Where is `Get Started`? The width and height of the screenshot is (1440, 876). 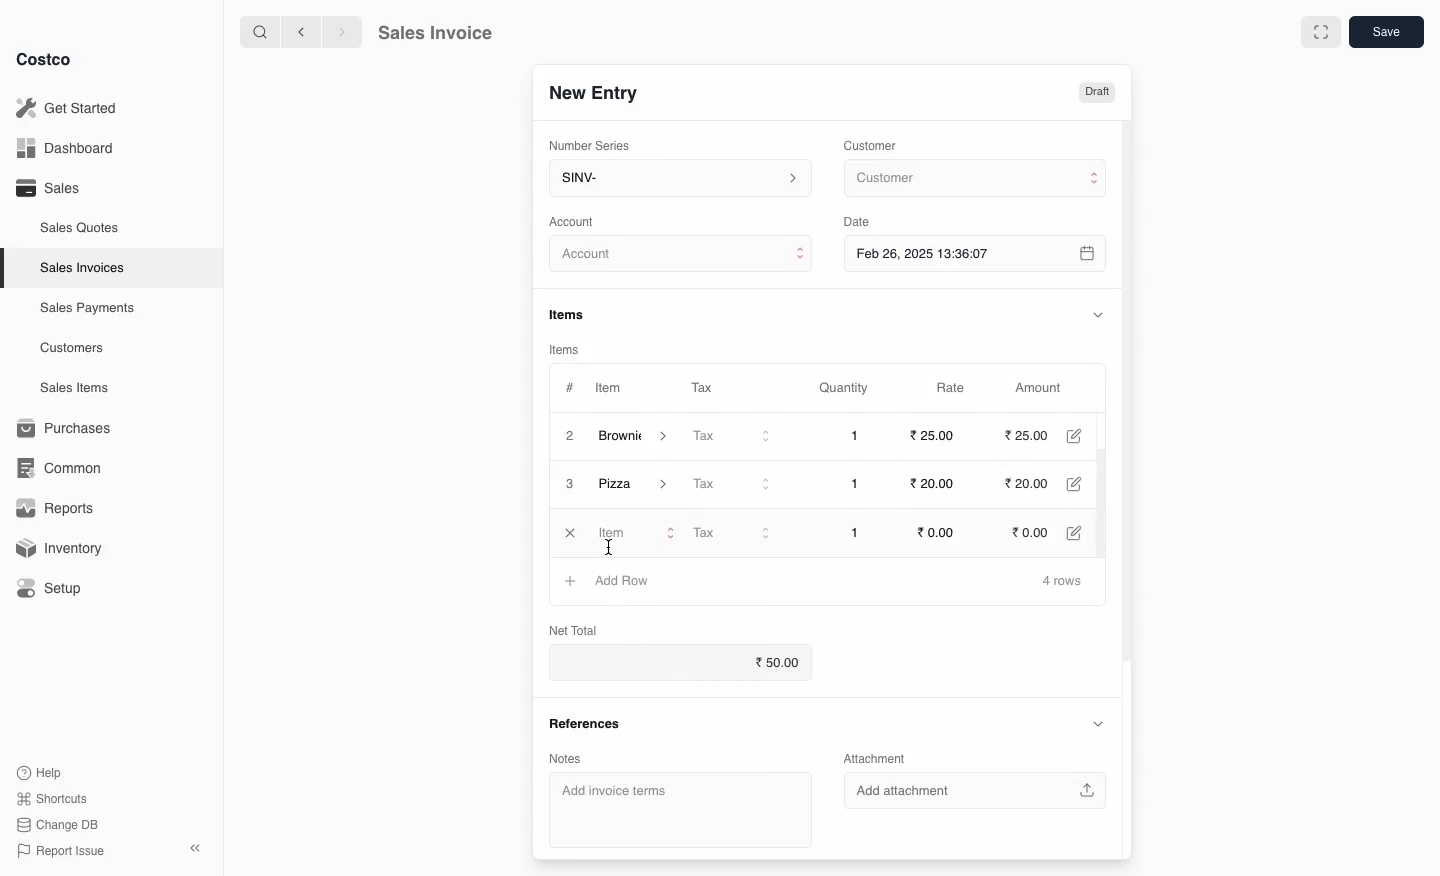
Get Started is located at coordinates (66, 107).